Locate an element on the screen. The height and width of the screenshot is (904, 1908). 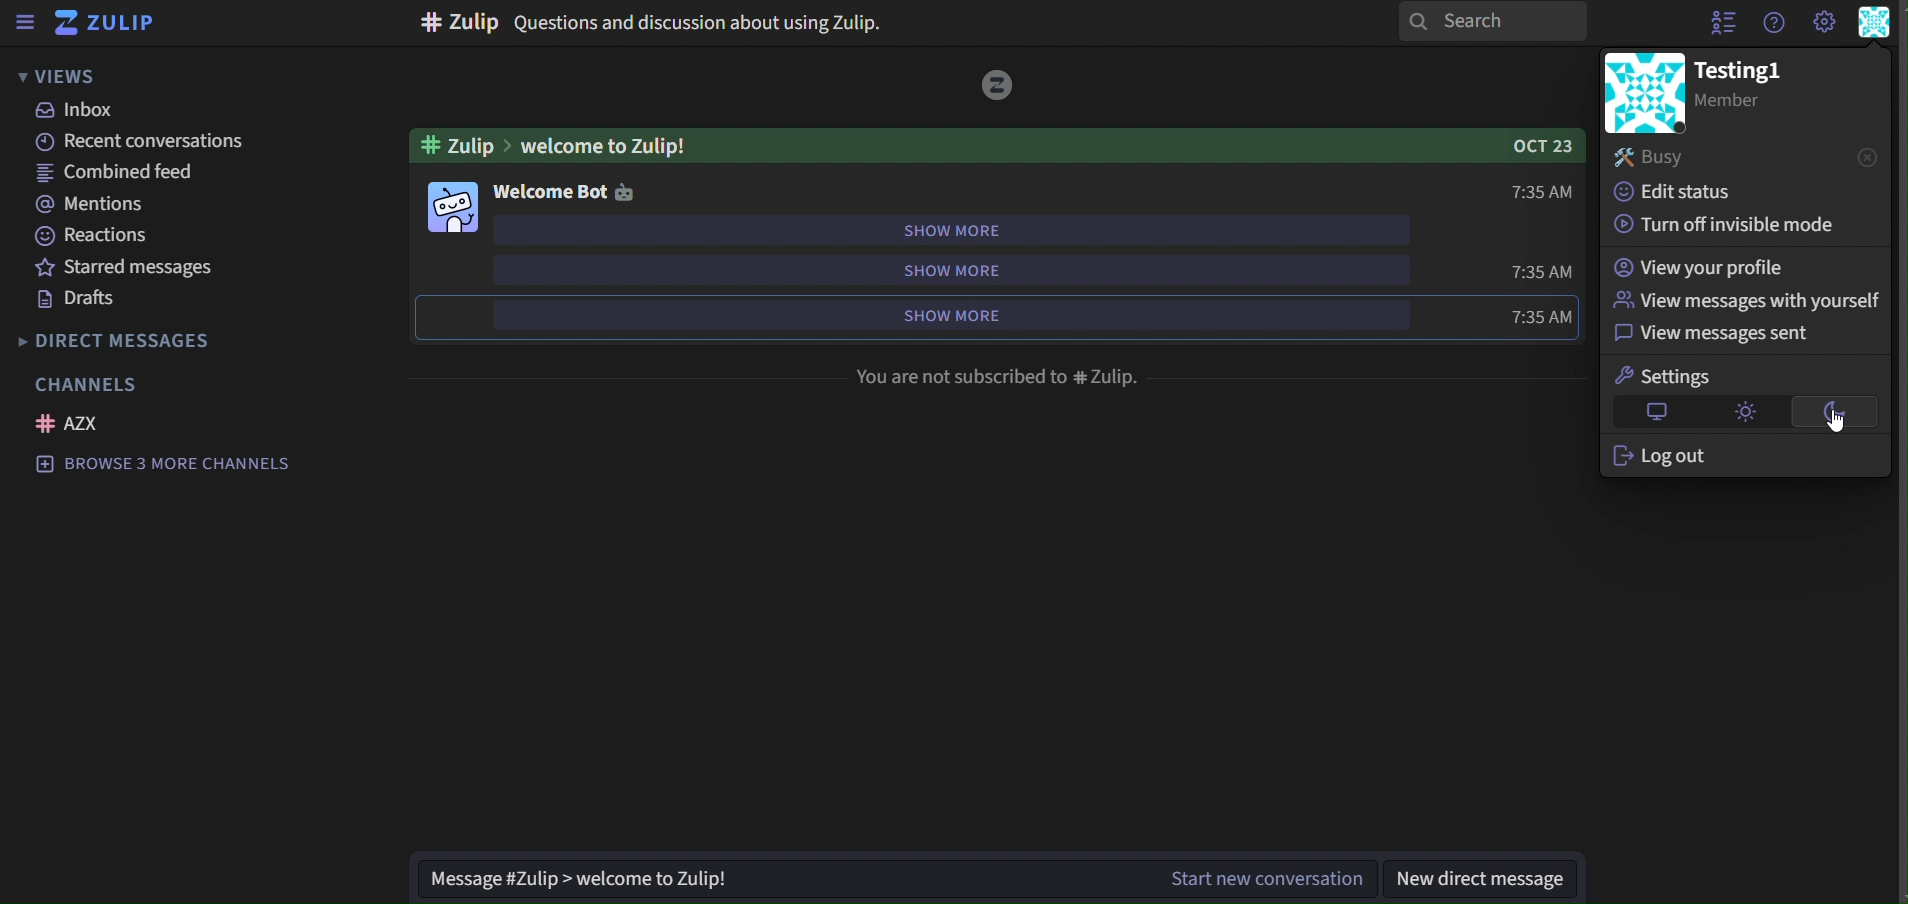
Member is located at coordinates (1745, 101).